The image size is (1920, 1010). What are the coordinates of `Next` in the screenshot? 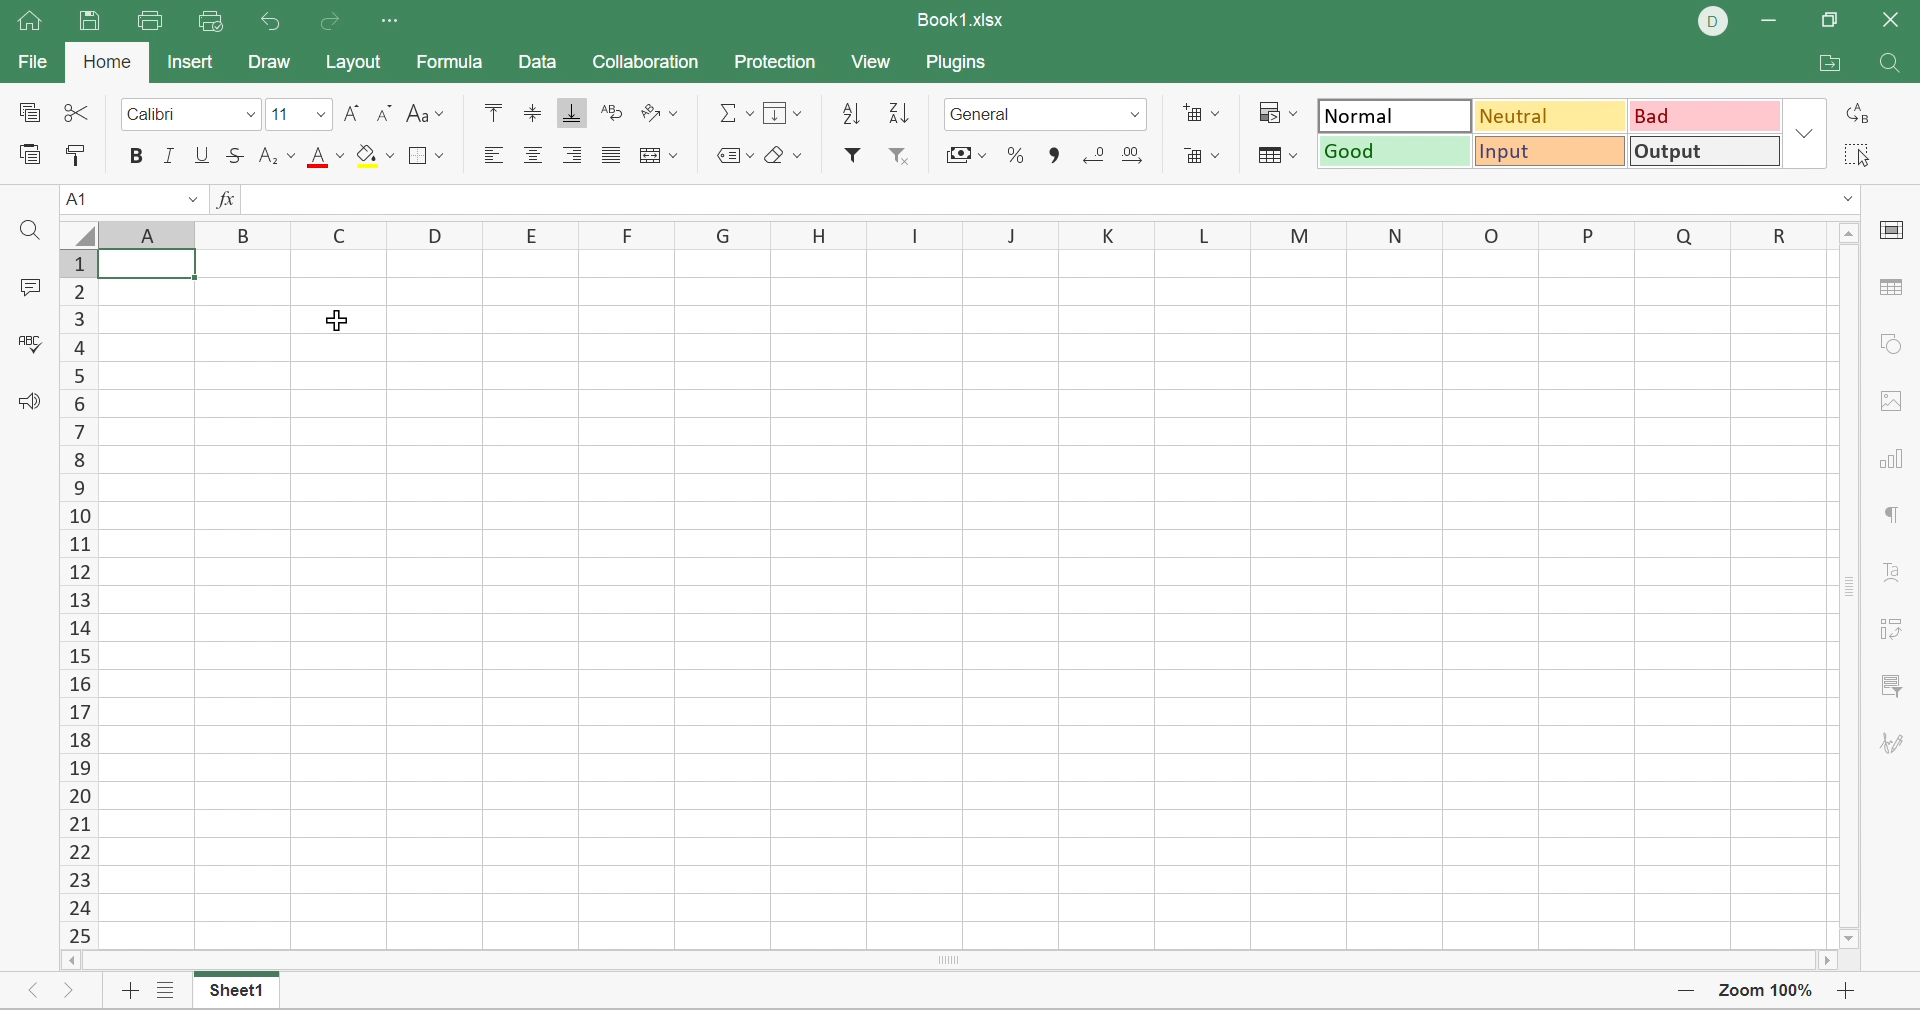 It's located at (65, 994).